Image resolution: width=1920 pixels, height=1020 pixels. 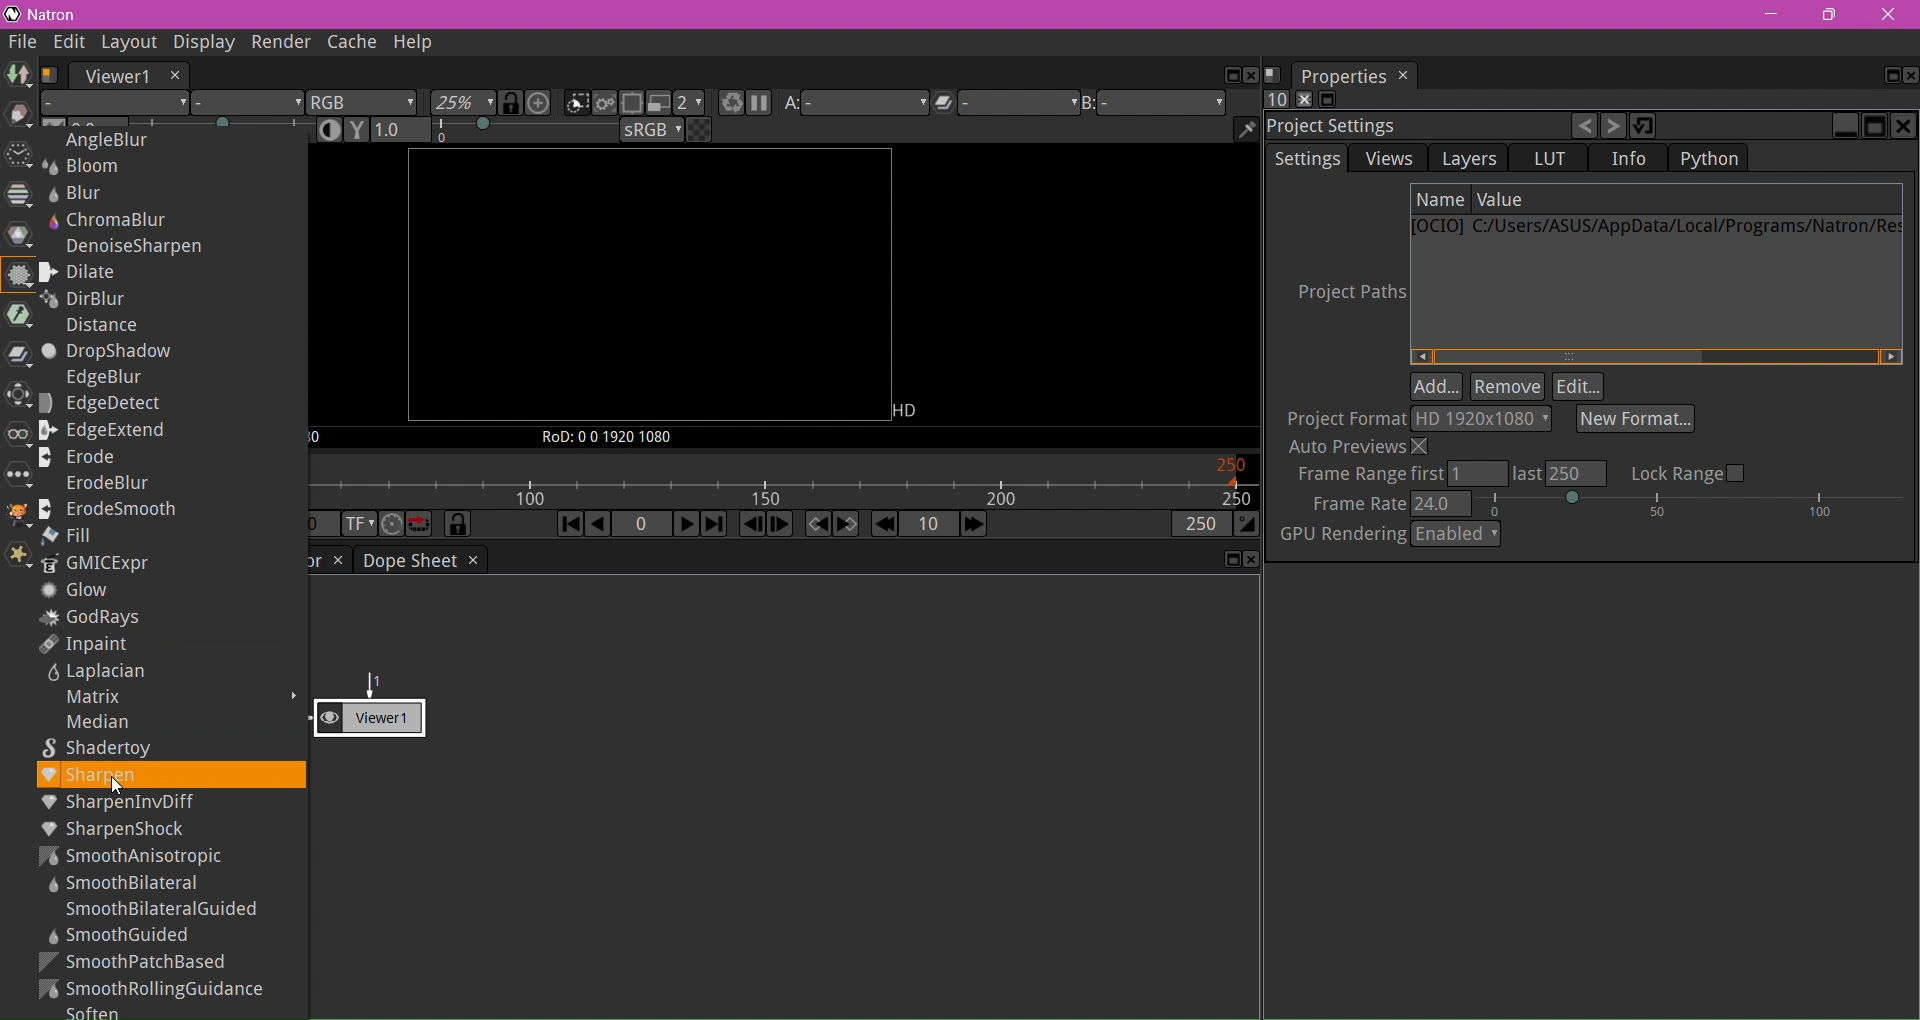 What do you see at coordinates (471, 560) in the screenshot?
I see `Close Tab` at bounding box center [471, 560].